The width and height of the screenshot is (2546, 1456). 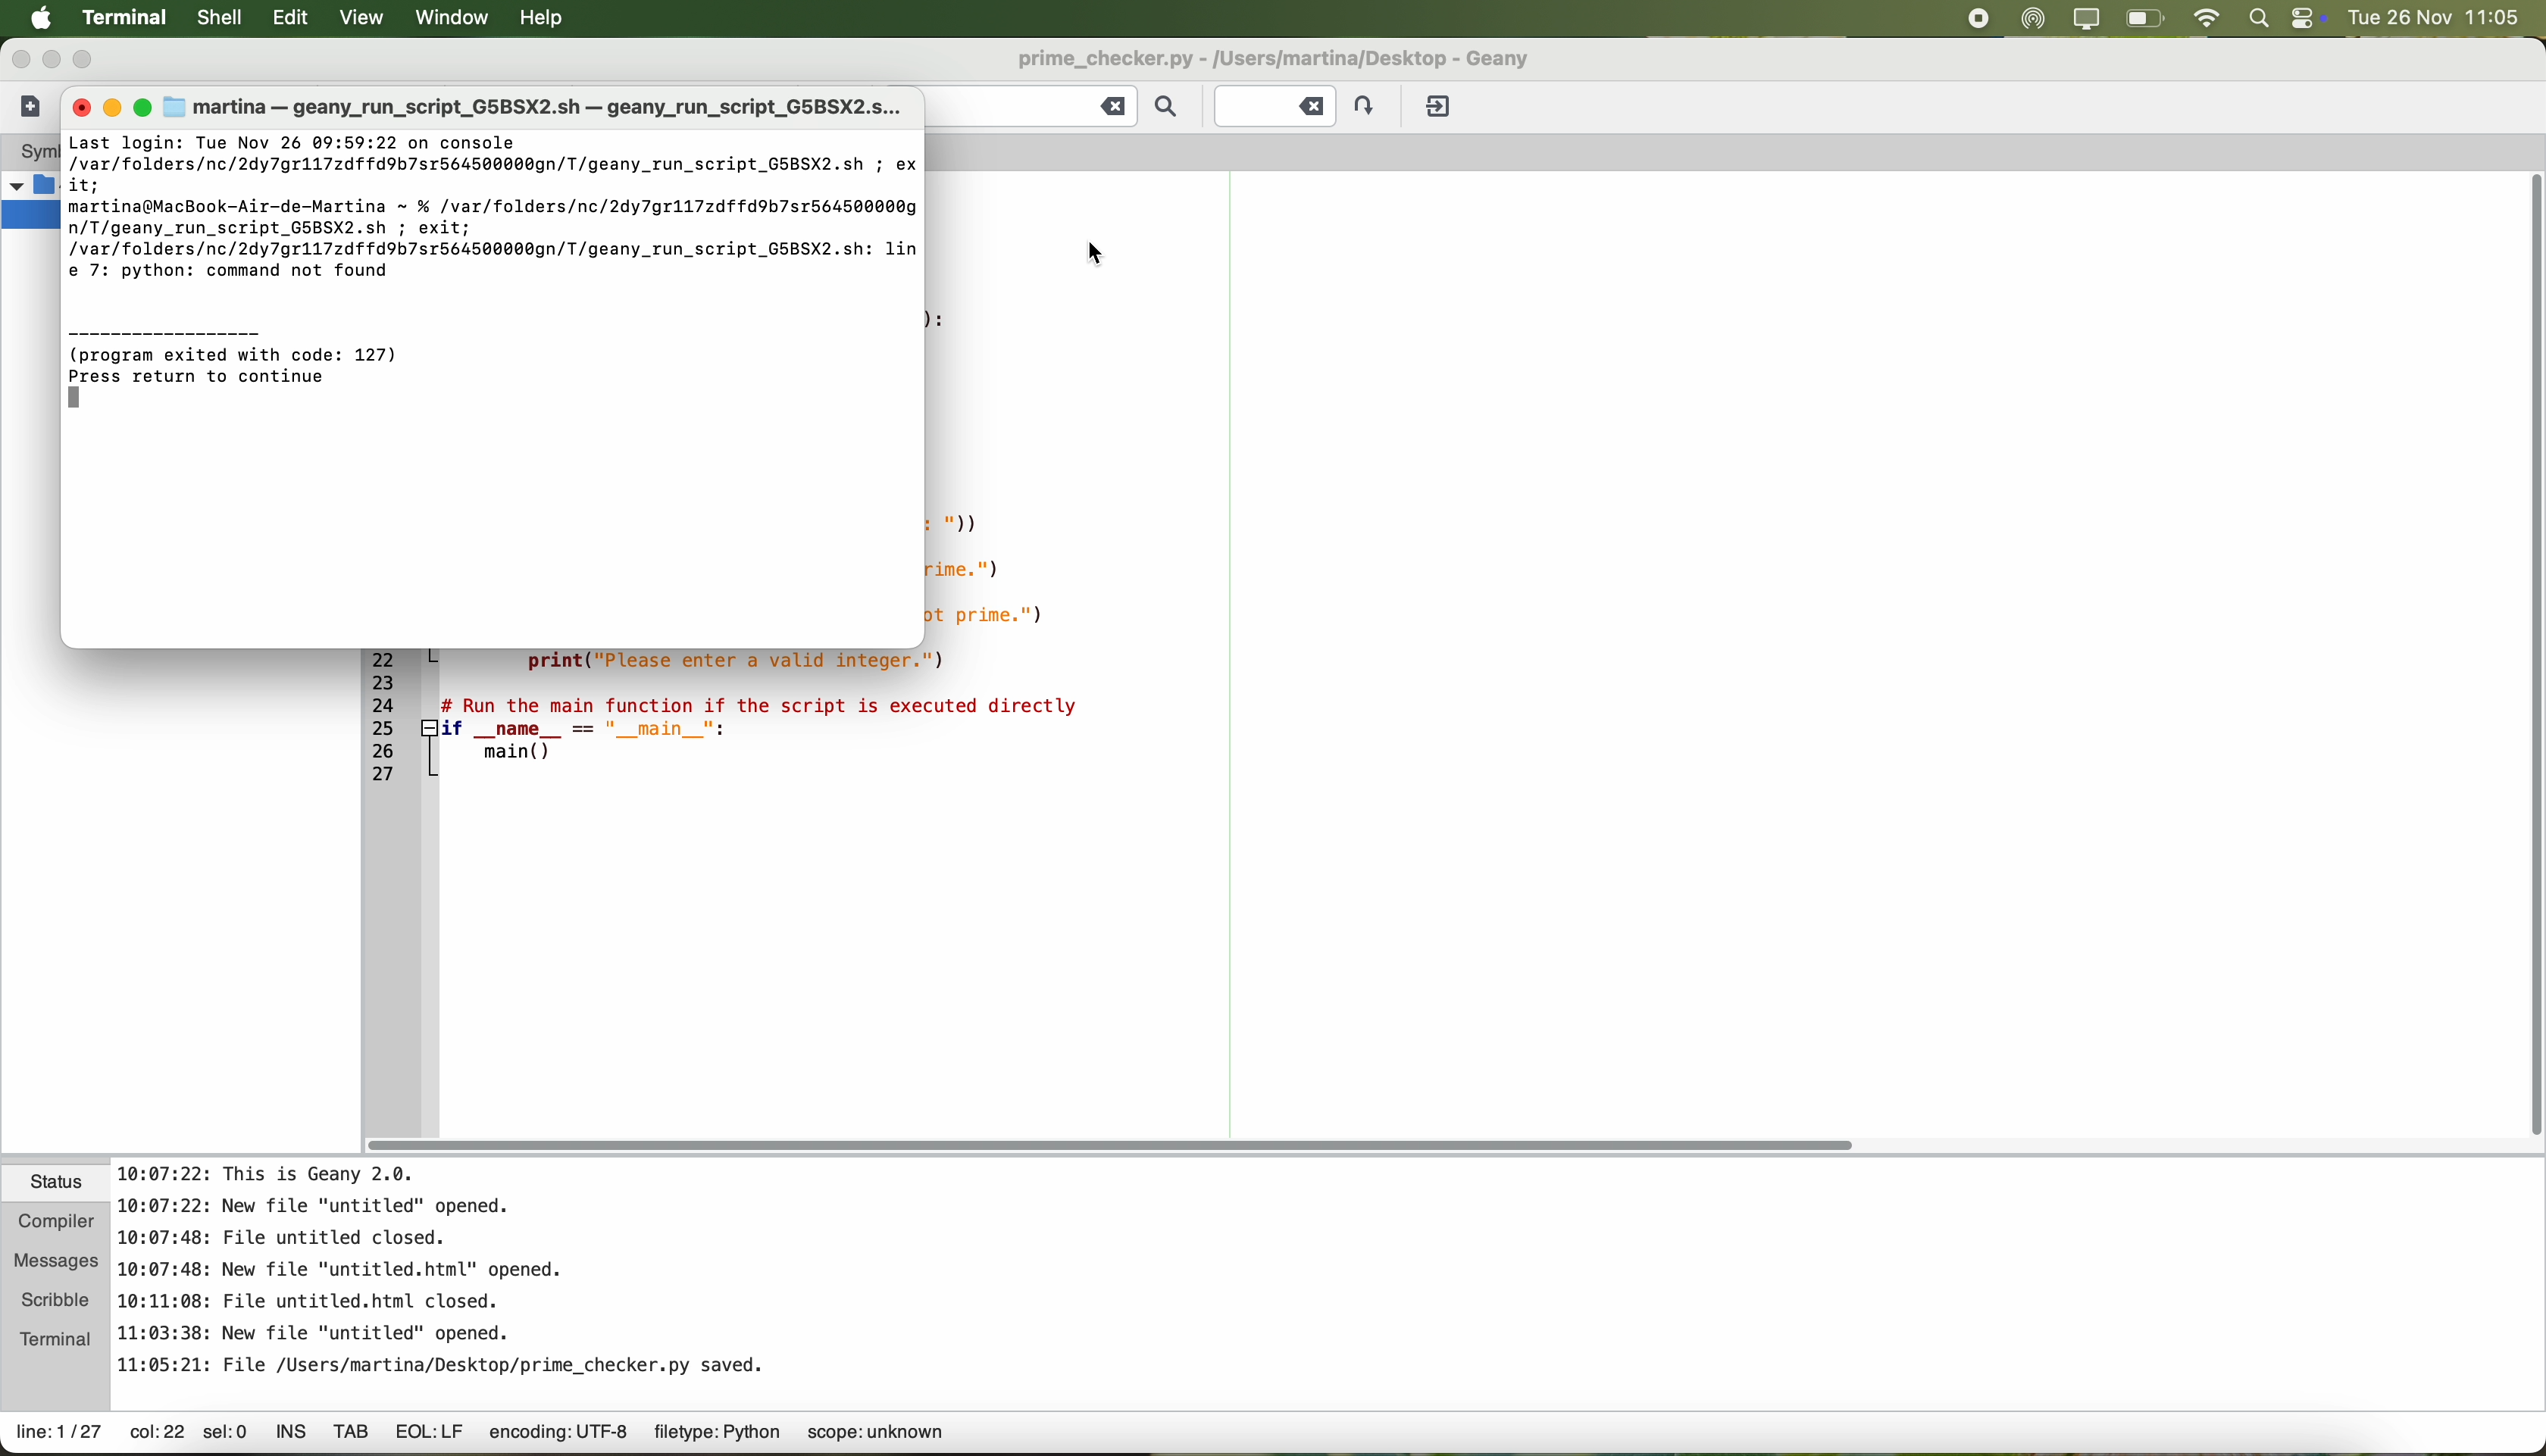 What do you see at coordinates (2259, 19) in the screenshot?
I see `spotlight search` at bounding box center [2259, 19].